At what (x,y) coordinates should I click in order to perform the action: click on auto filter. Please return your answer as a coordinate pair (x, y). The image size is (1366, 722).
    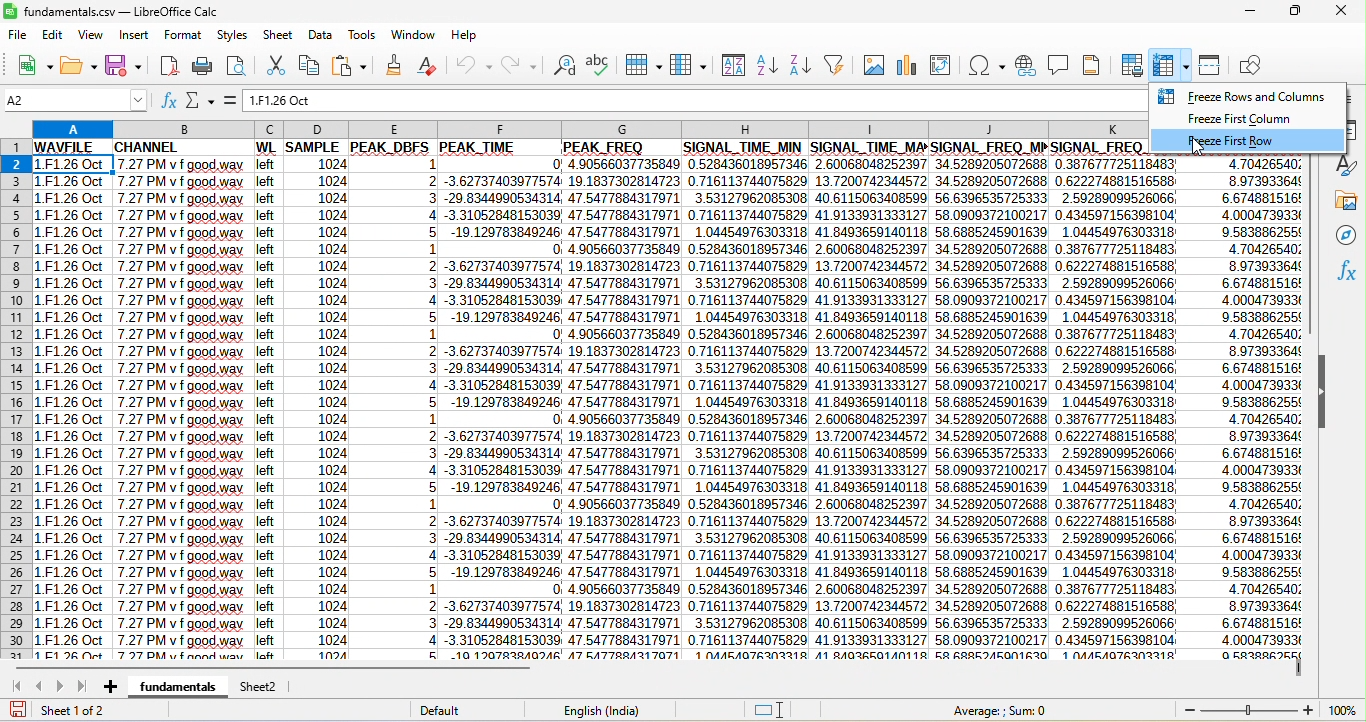
    Looking at the image, I should click on (833, 65).